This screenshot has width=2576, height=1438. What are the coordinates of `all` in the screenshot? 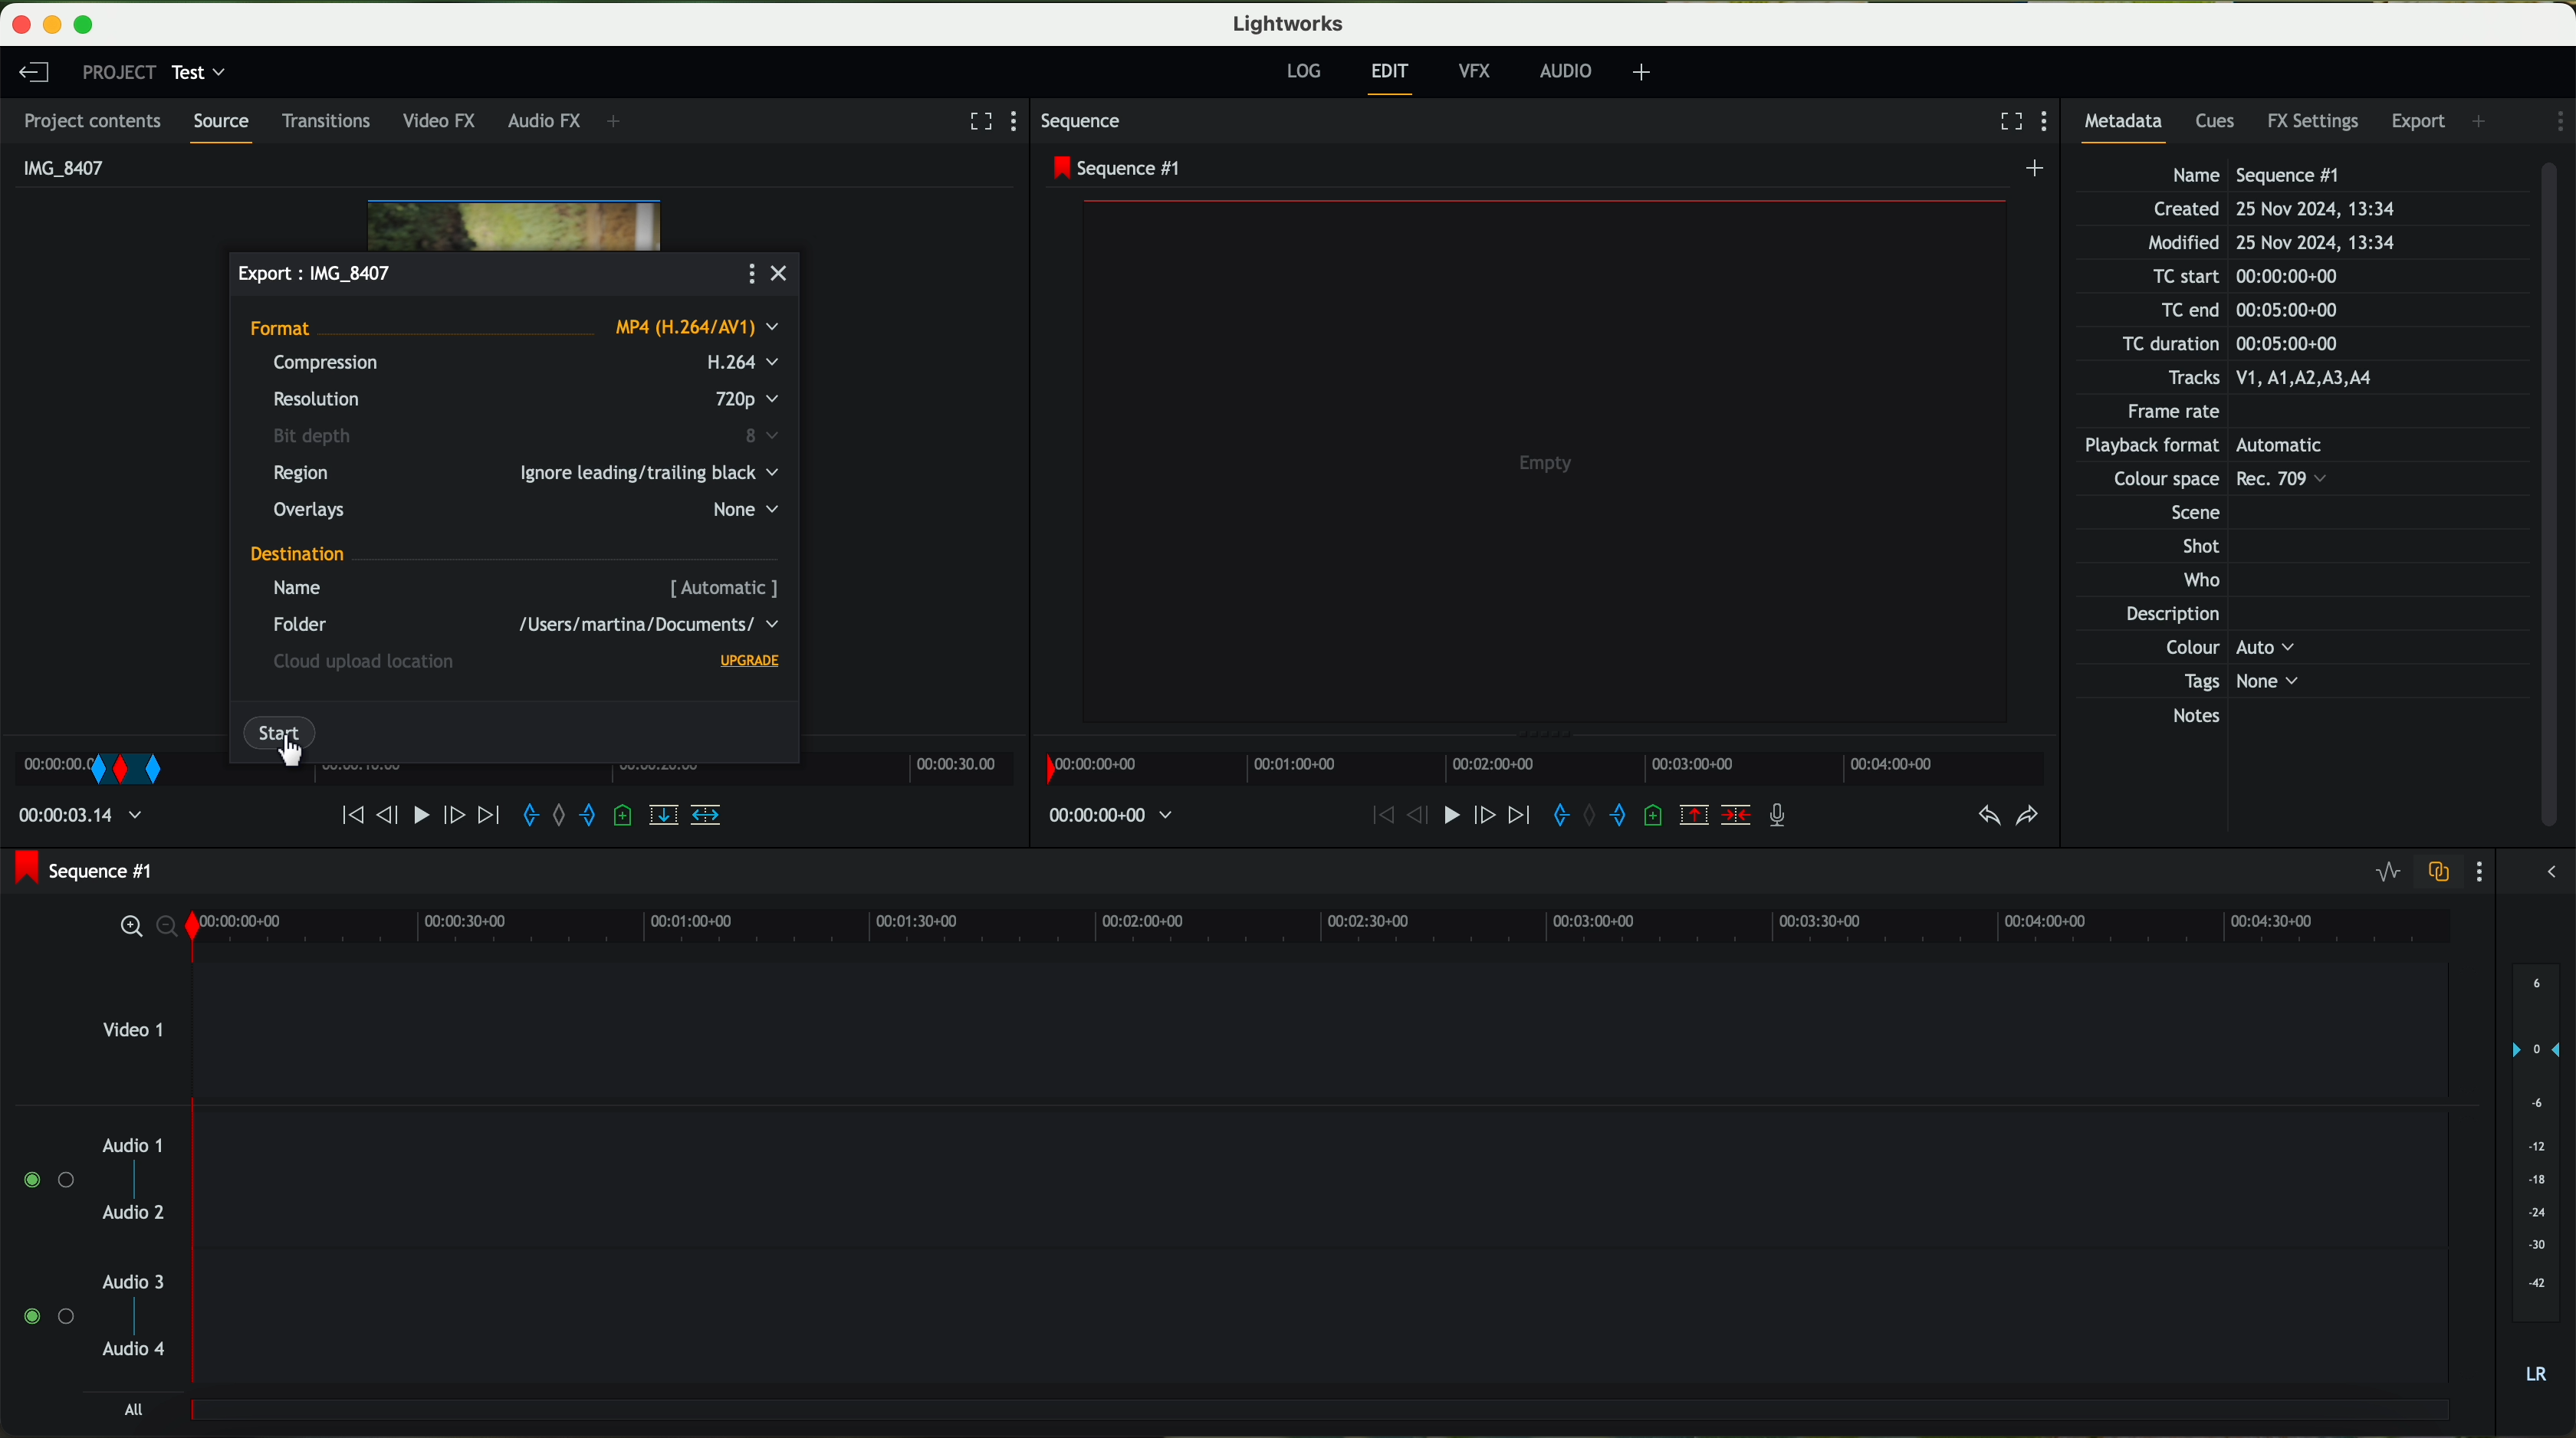 It's located at (137, 1411).